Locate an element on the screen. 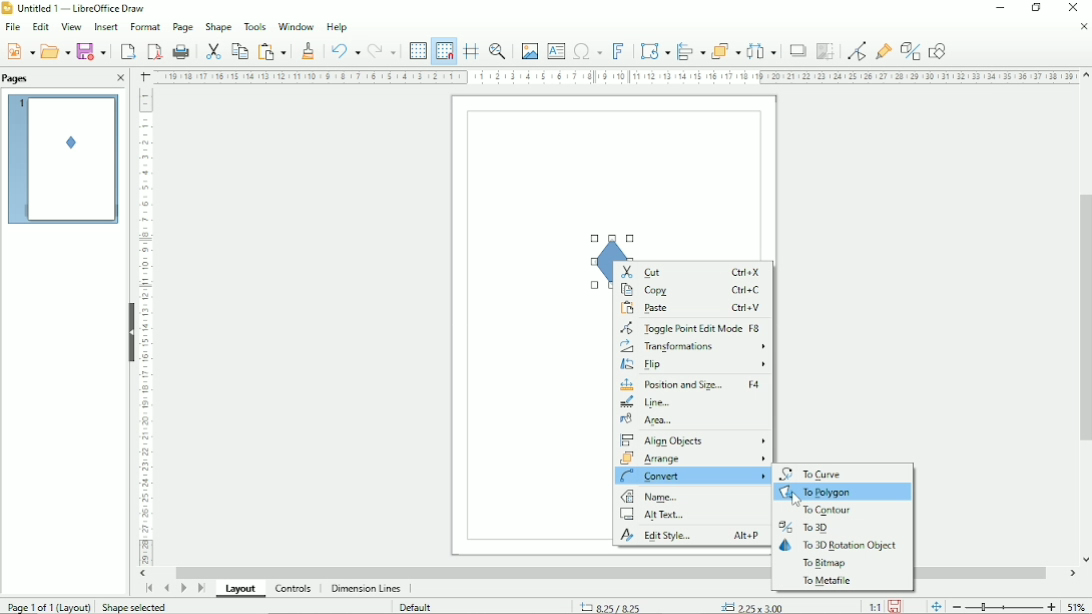 The height and width of the screenshot is (614, 1092). To 3D rotation object is located at coordinates (841, 546).